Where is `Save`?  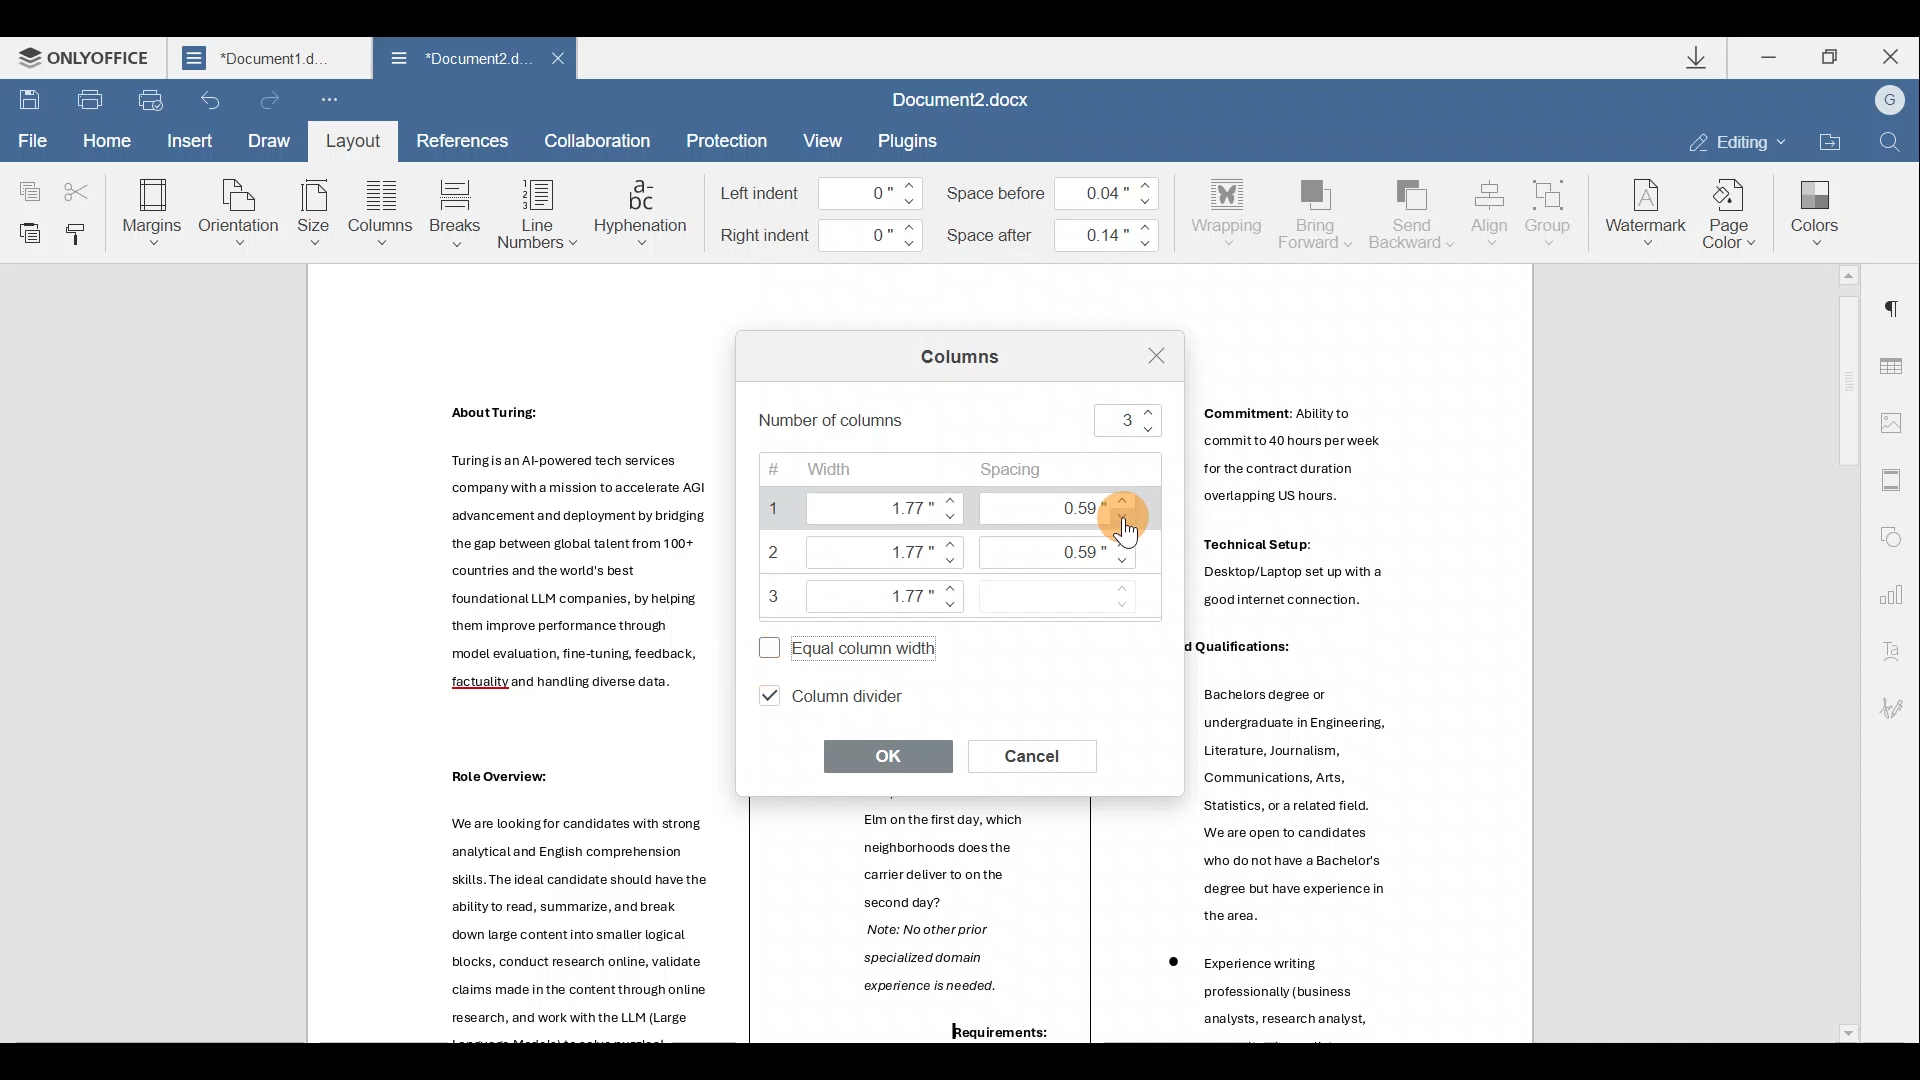 Save is located at coordinates (26, 101).